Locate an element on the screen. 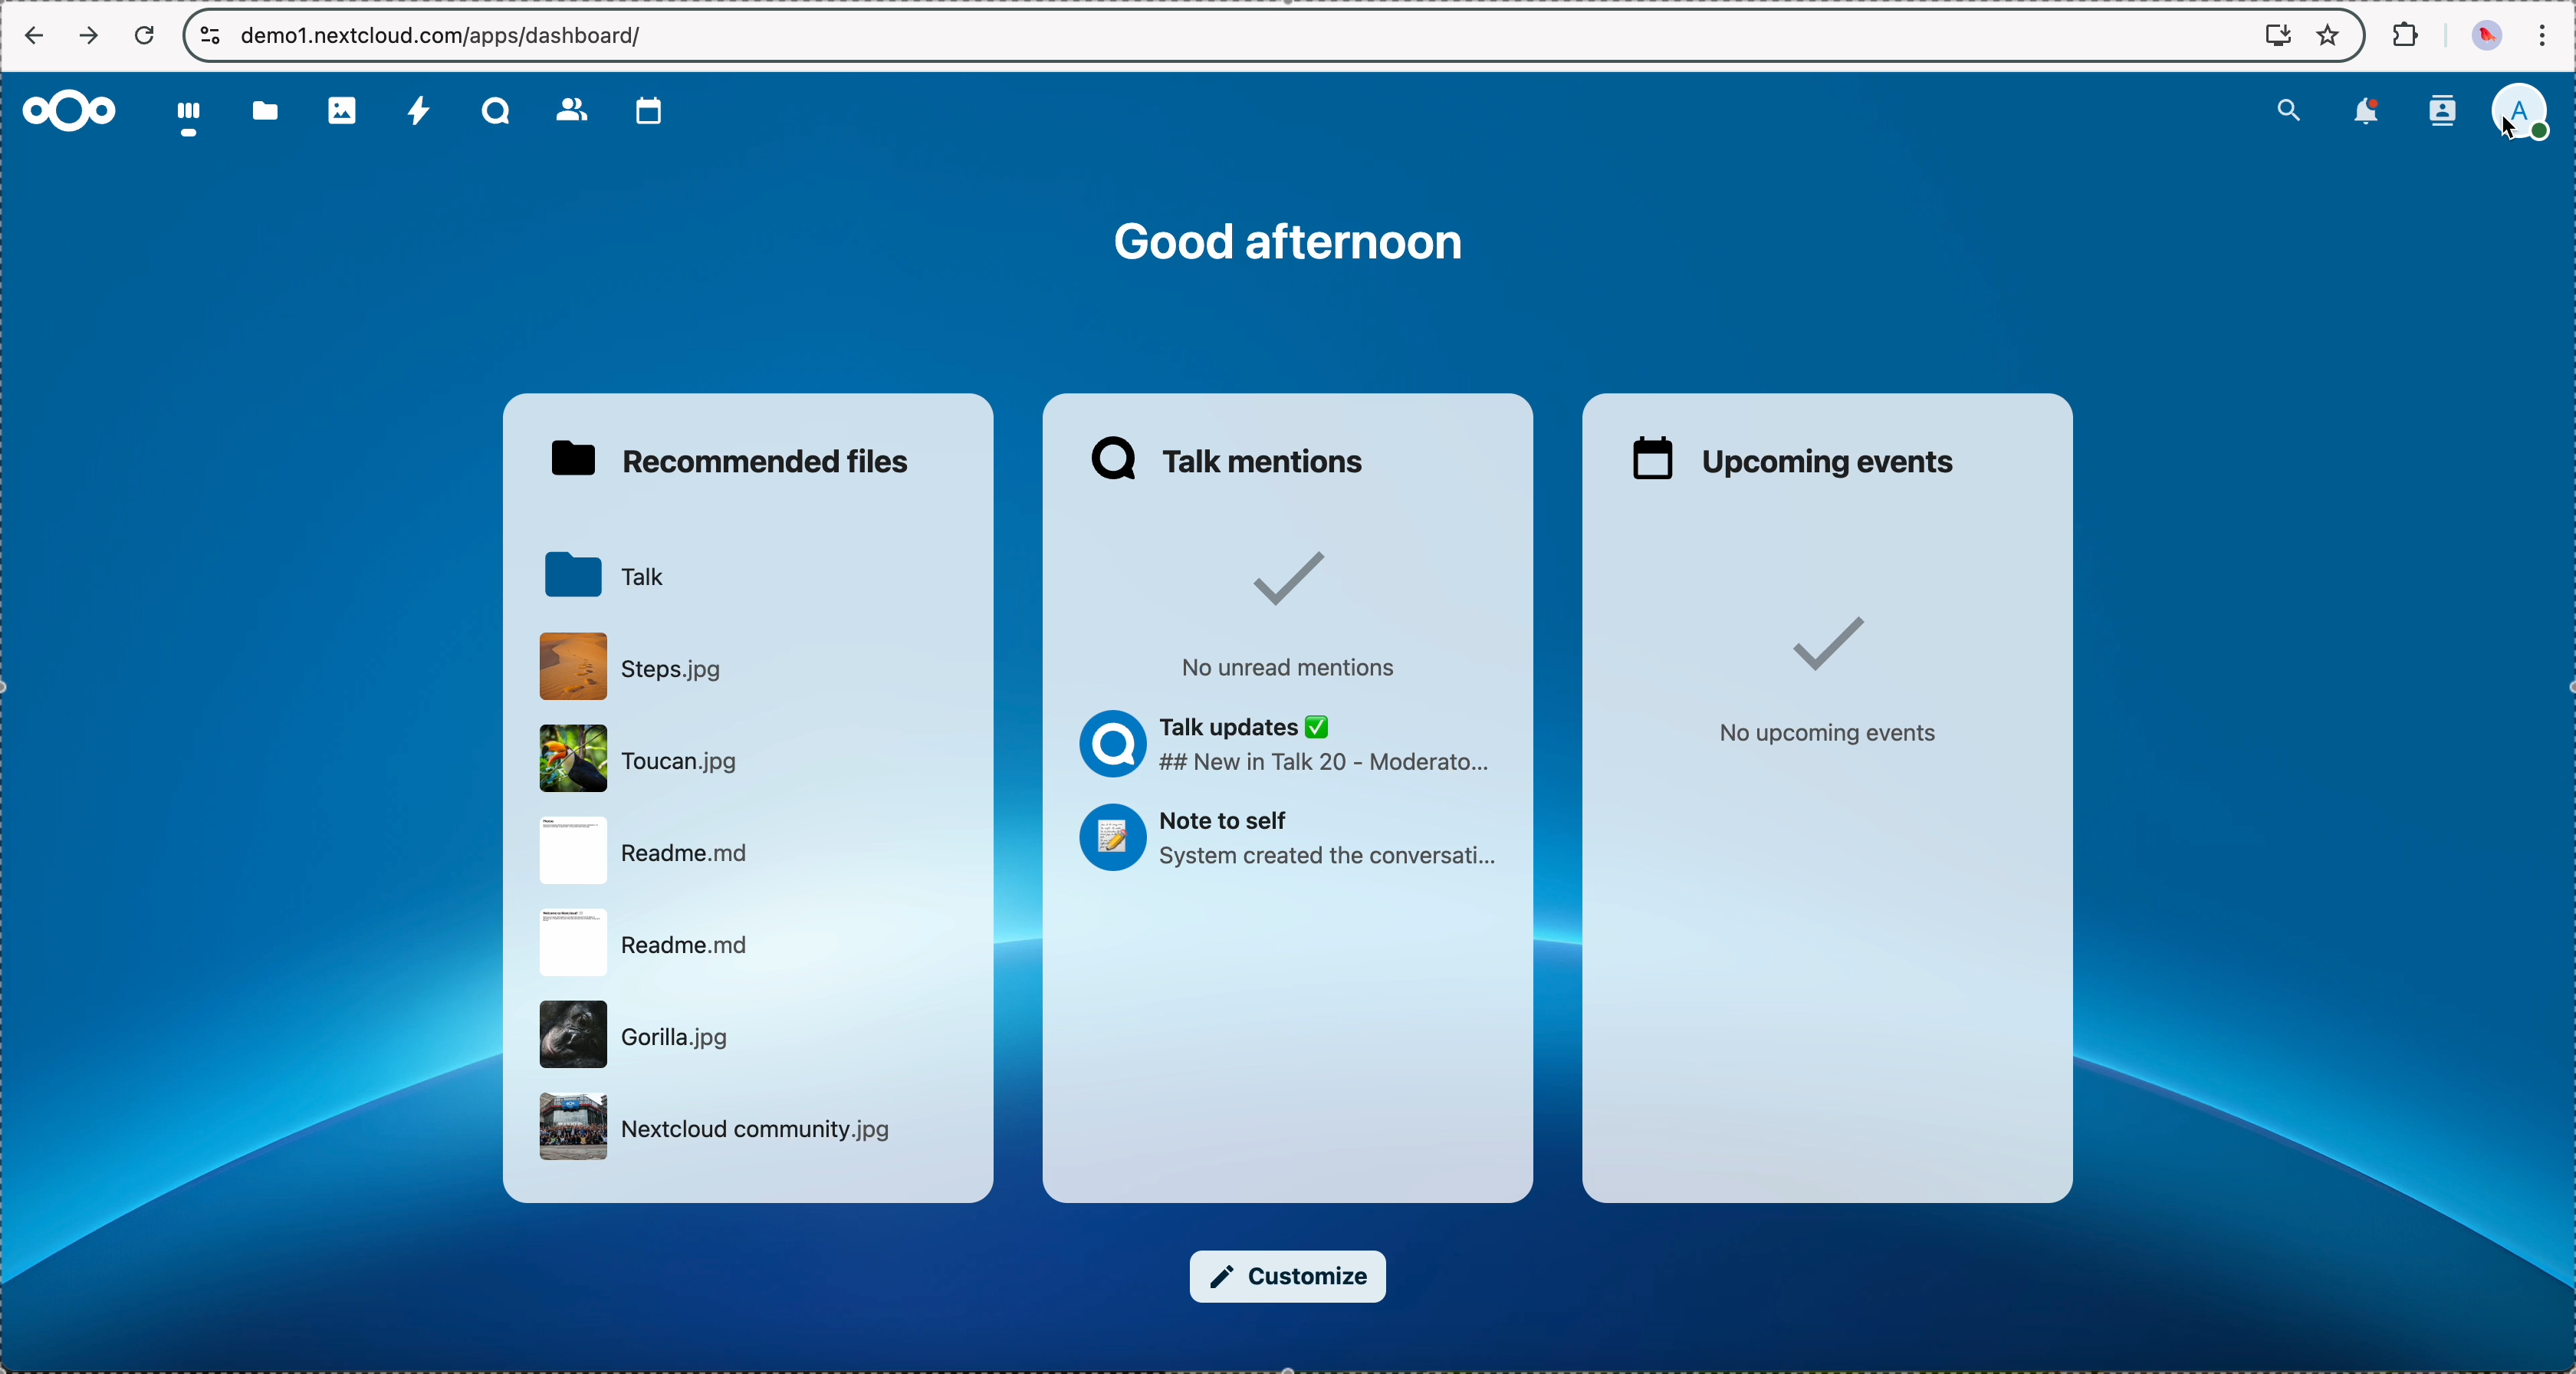  URL is located at coordinates (444, 36).